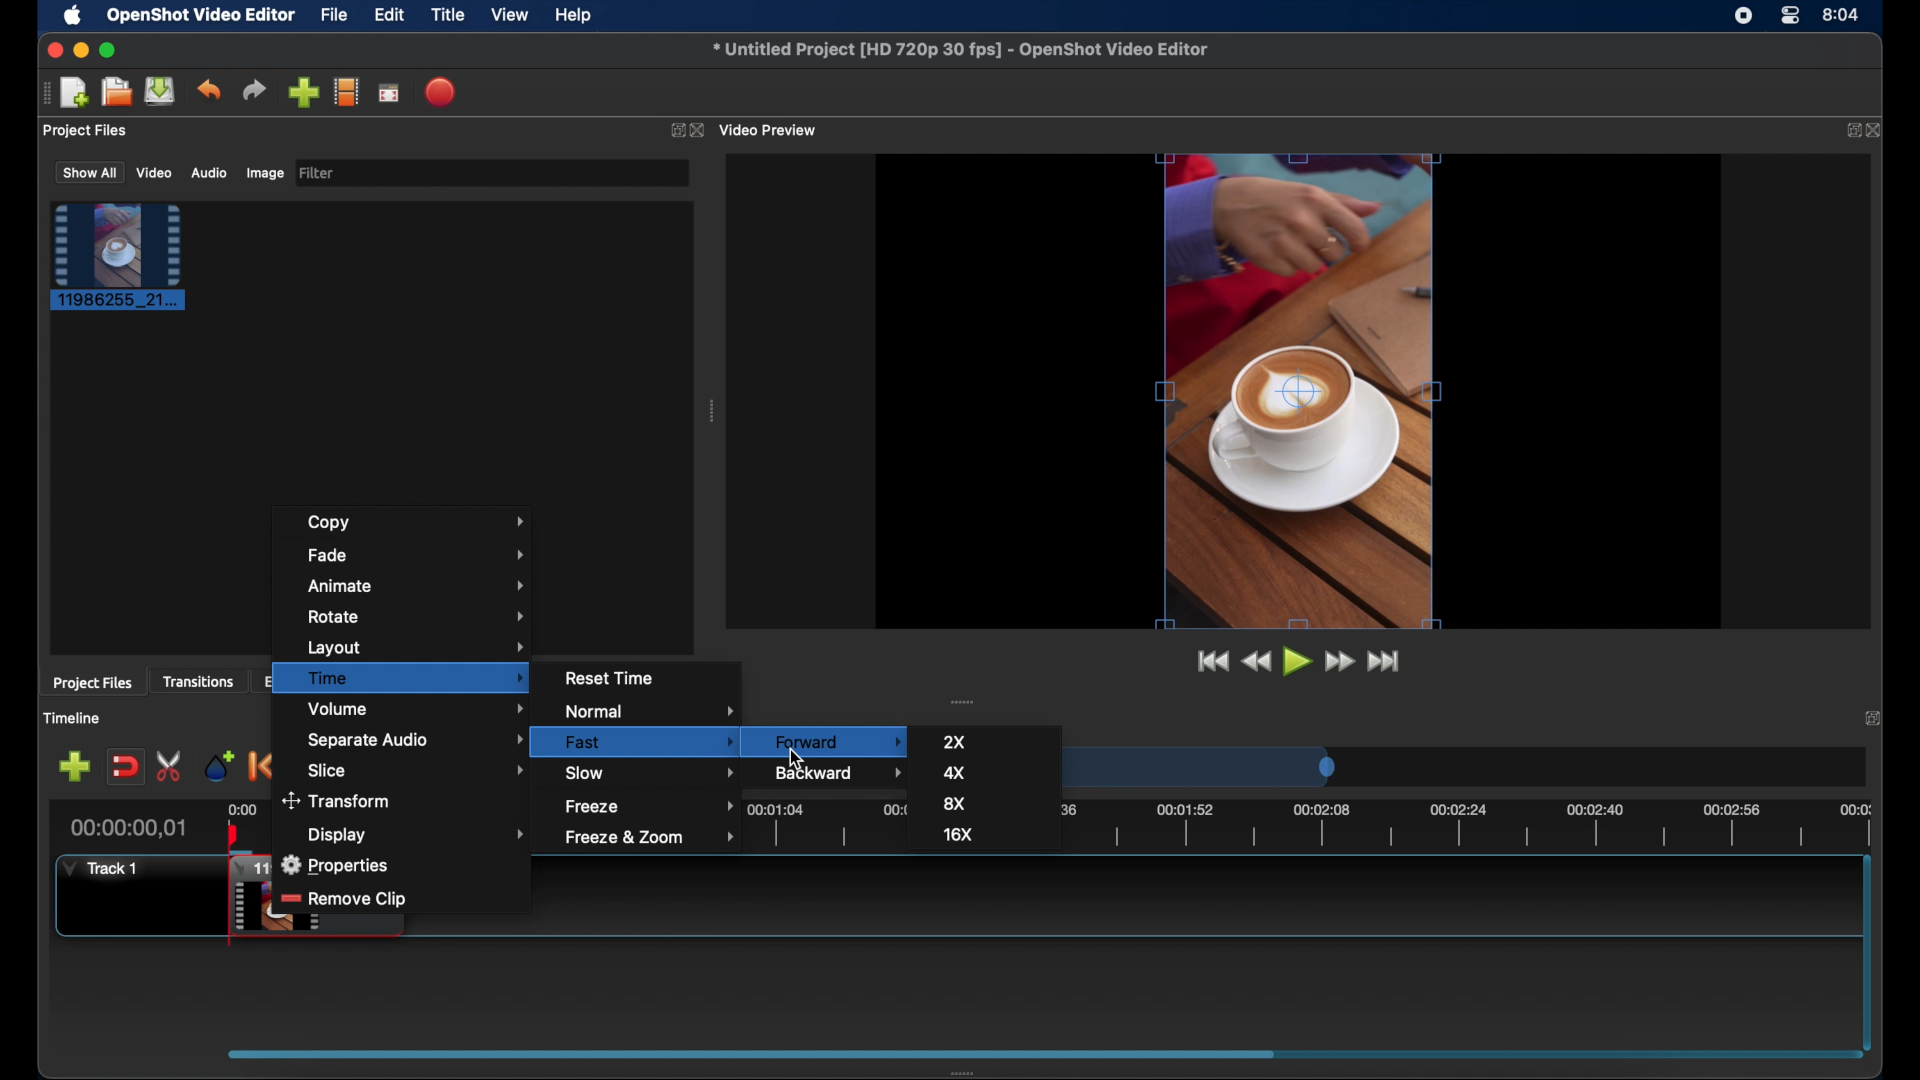 The image size is (1920, 1080). Describe the element at coordinates (652, 837) in the screenshot. I see `freeze and zoom menu` at that location.